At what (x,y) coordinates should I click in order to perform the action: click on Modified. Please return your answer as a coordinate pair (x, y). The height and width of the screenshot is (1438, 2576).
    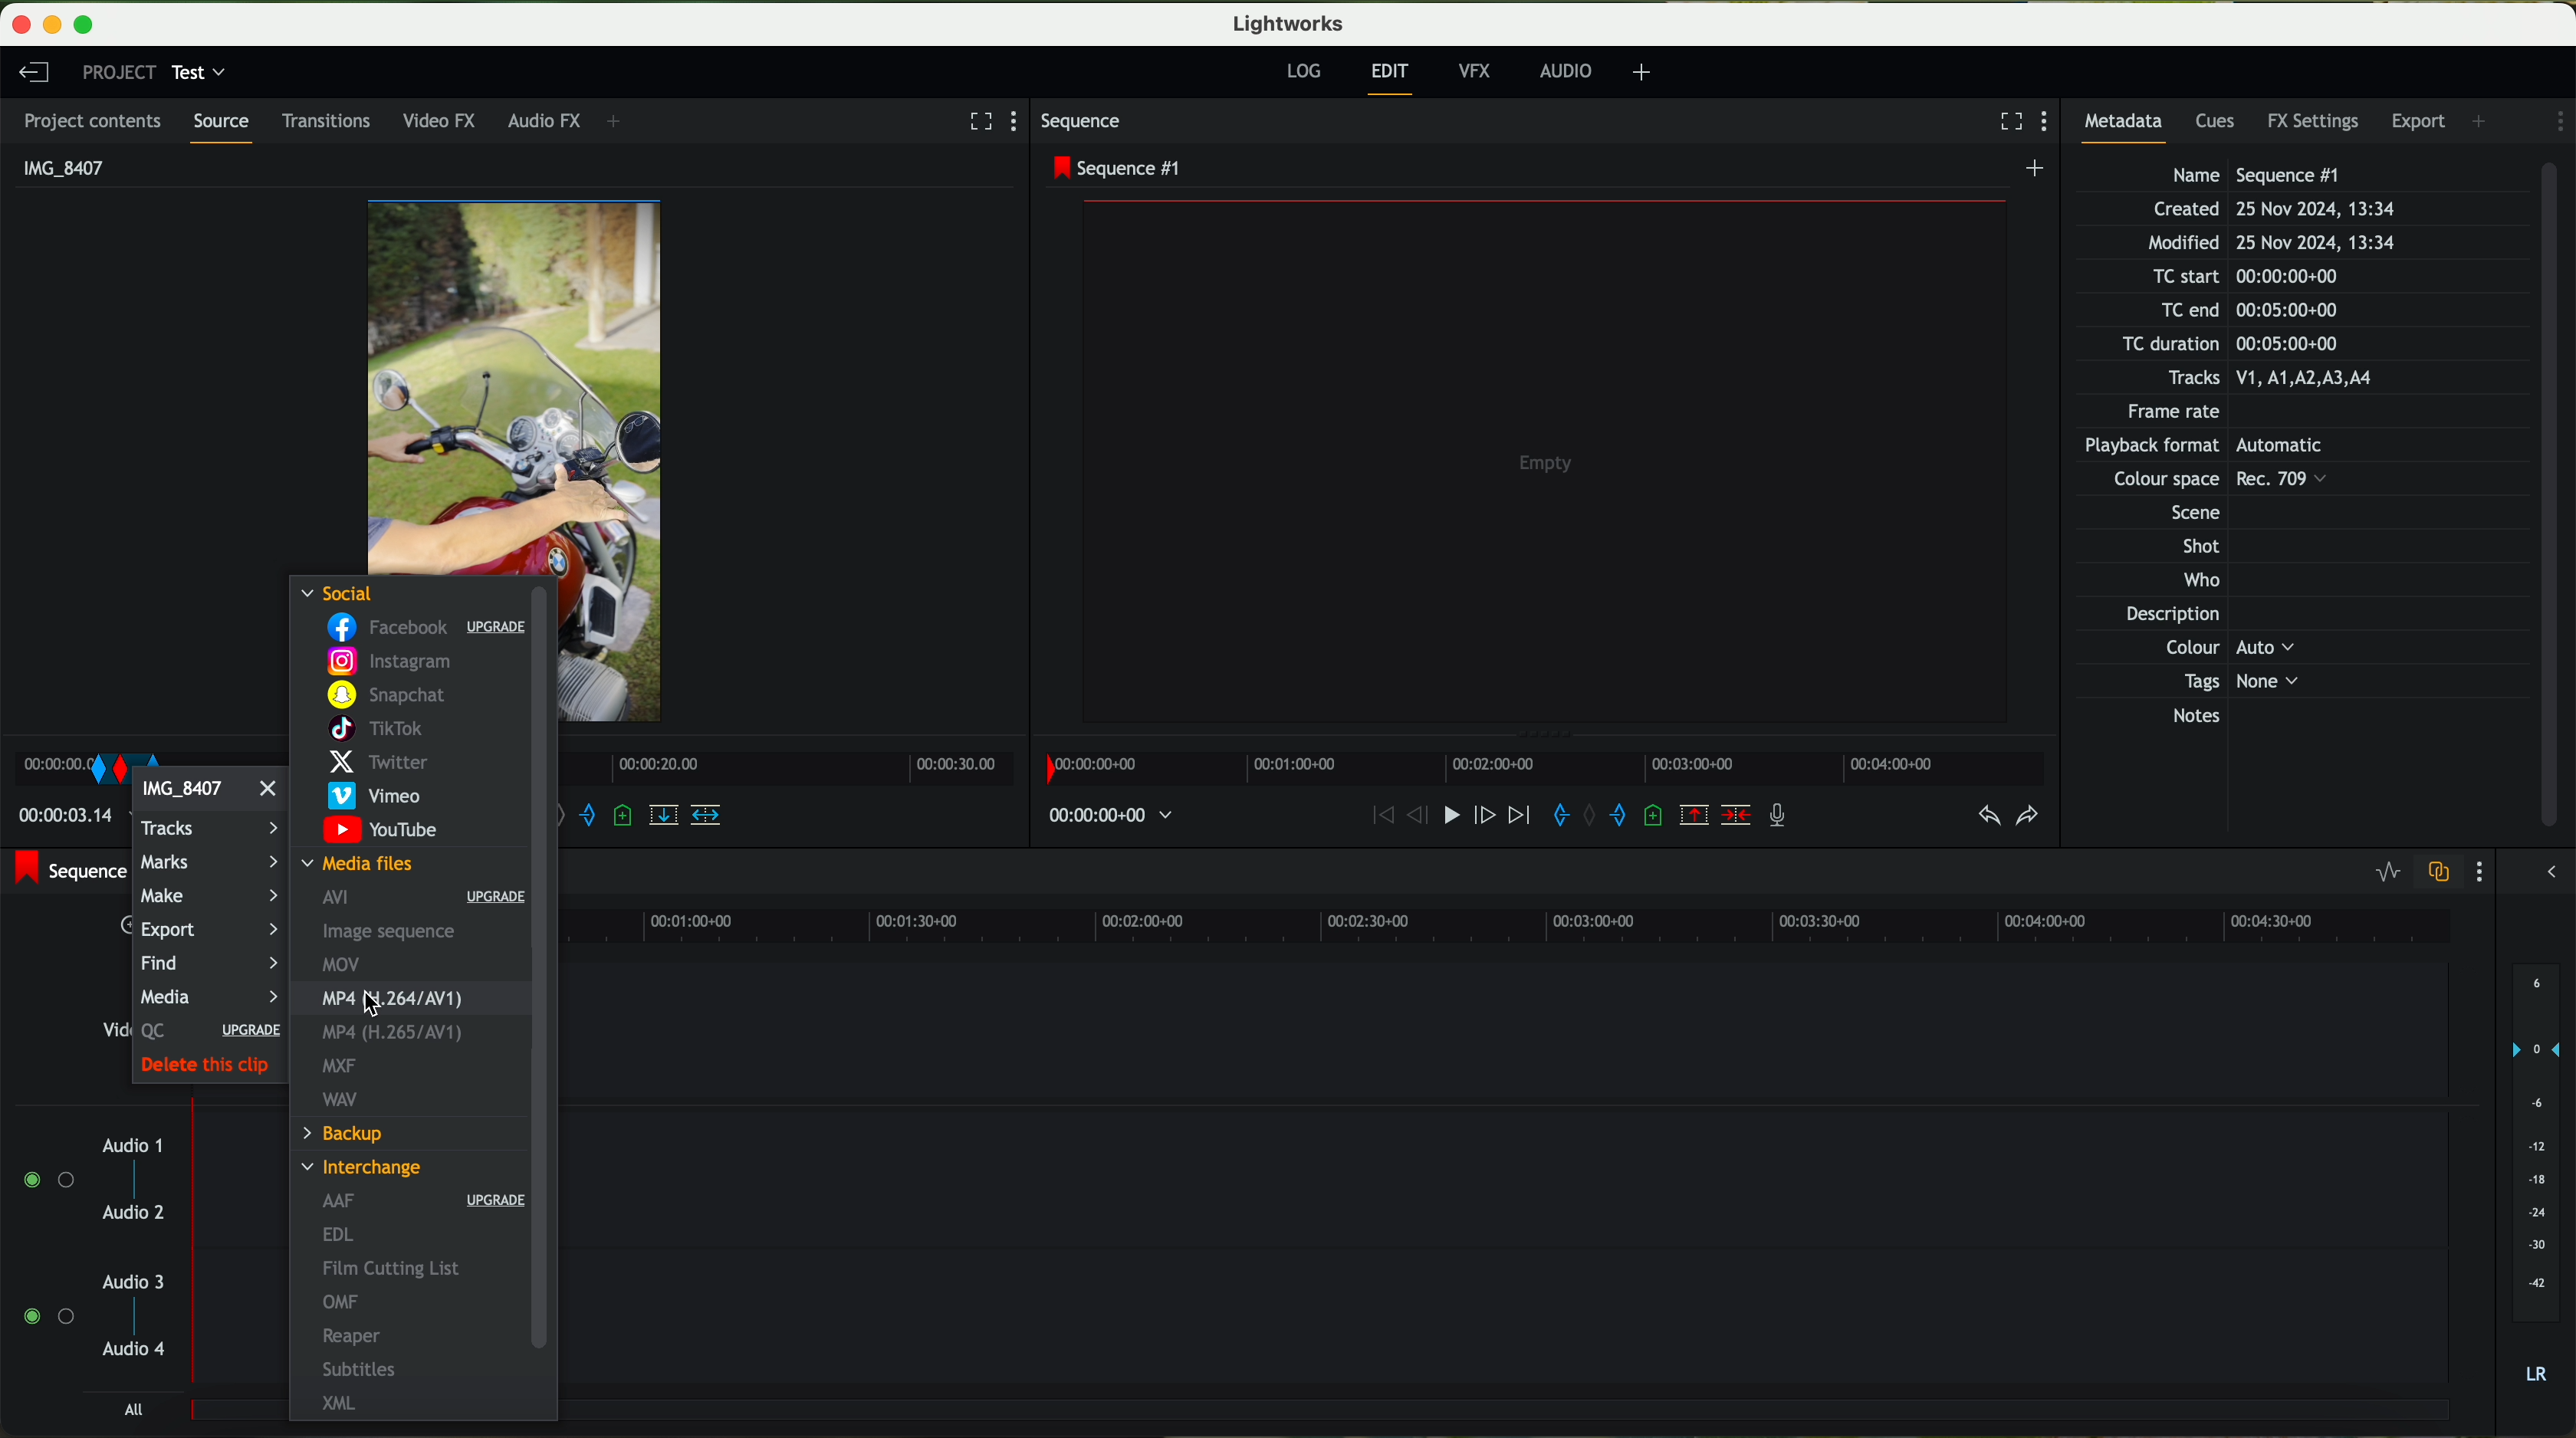
    Looking at the image, I should click on (2269, 244).